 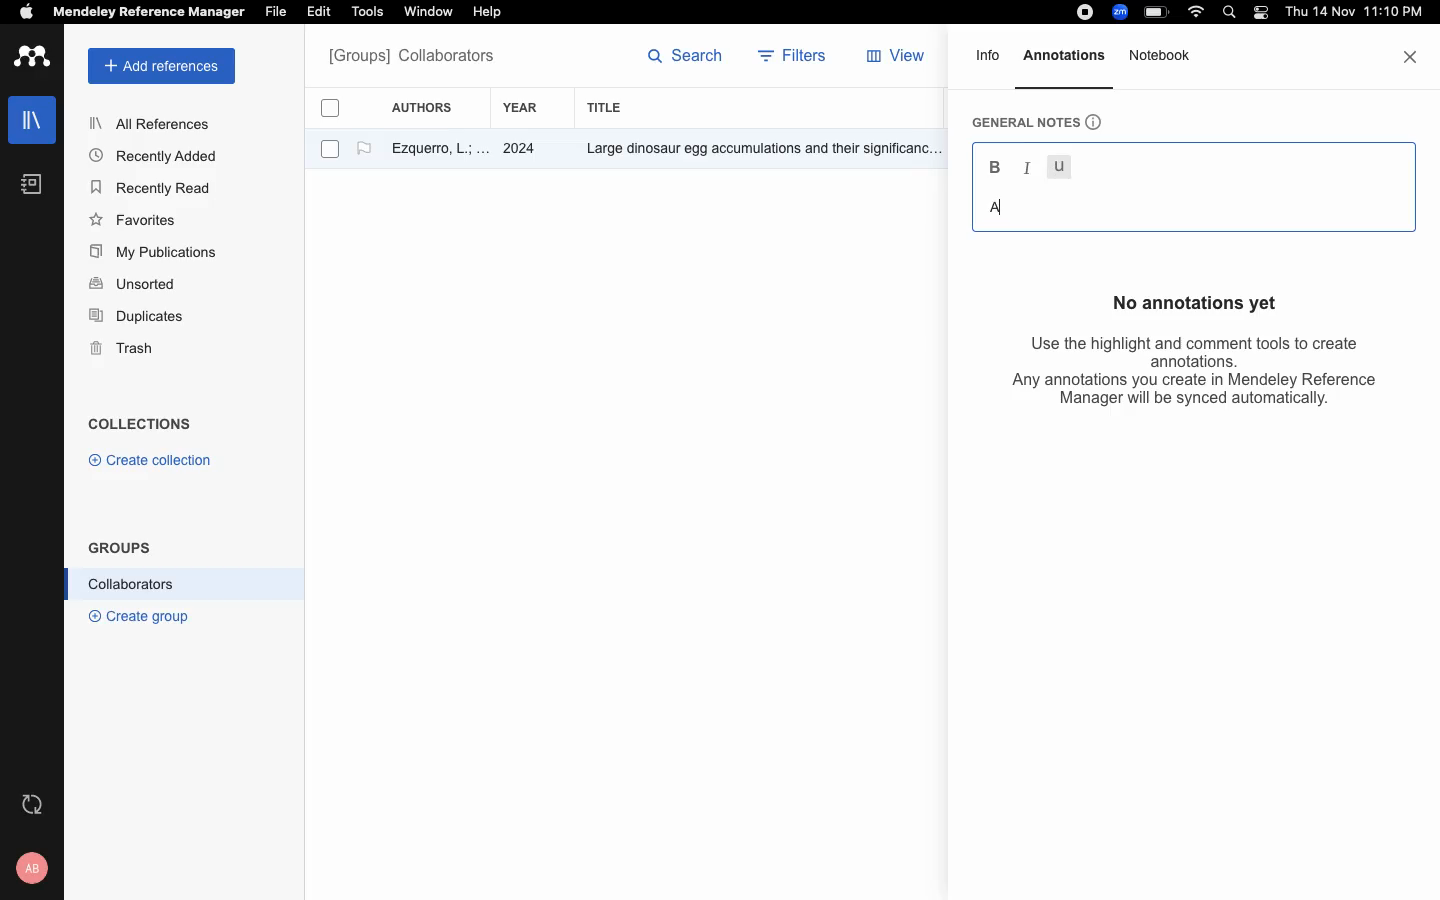 I want to click on Help, so click(x=485, y=13).